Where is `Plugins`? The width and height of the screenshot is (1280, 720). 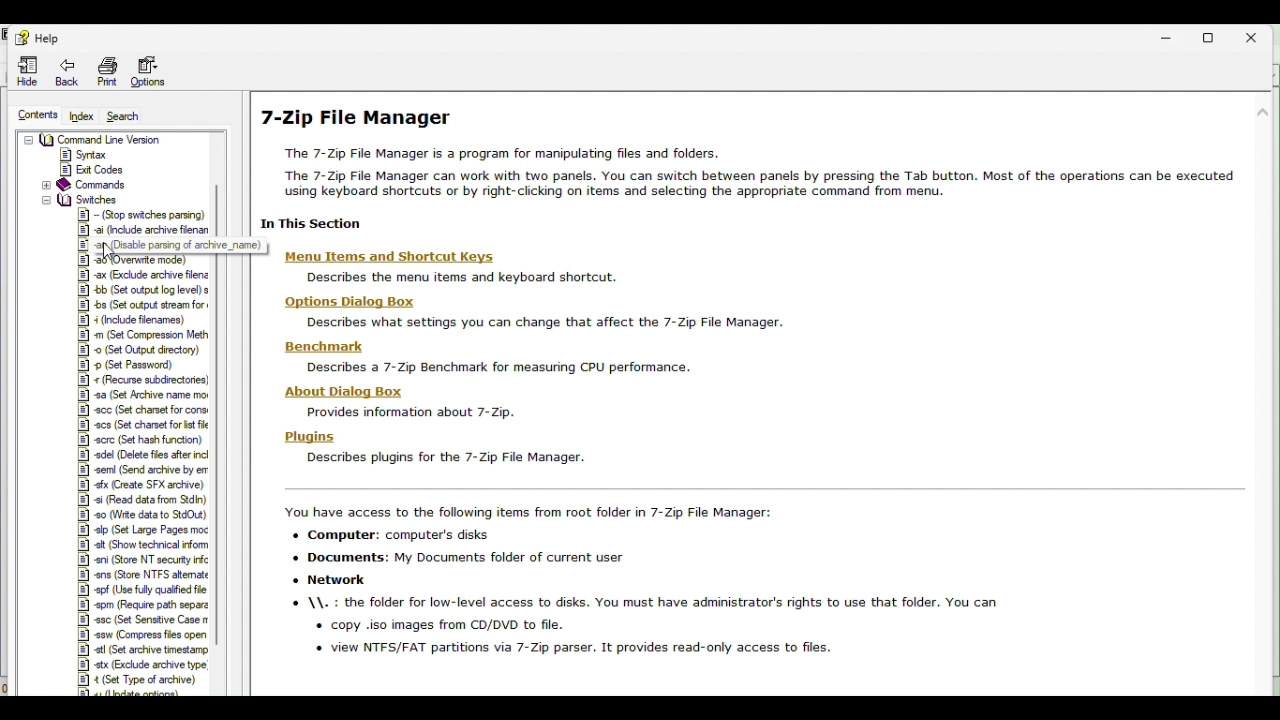
Plugins is located at coordinates (310, 435).